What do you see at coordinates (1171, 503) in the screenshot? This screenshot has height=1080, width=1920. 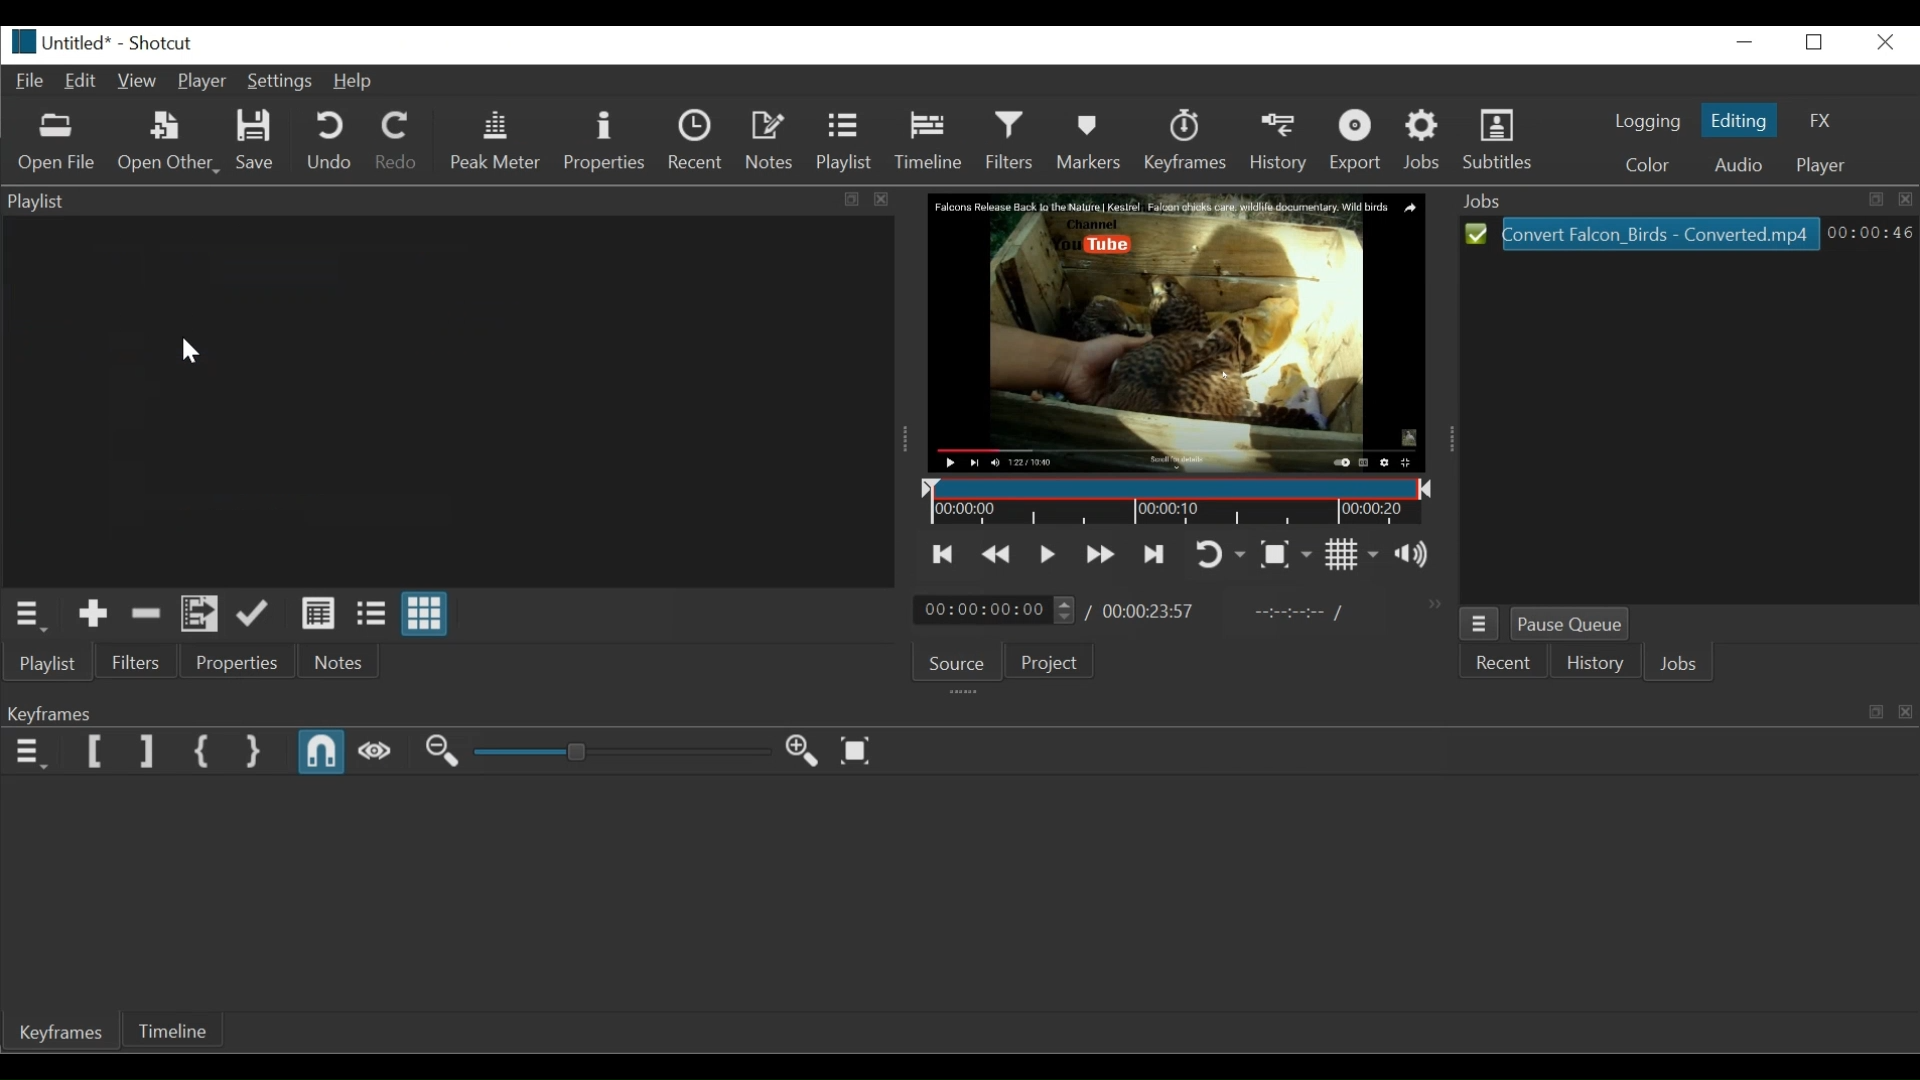 I see `Timeline` at bounding box center [1171, 503].